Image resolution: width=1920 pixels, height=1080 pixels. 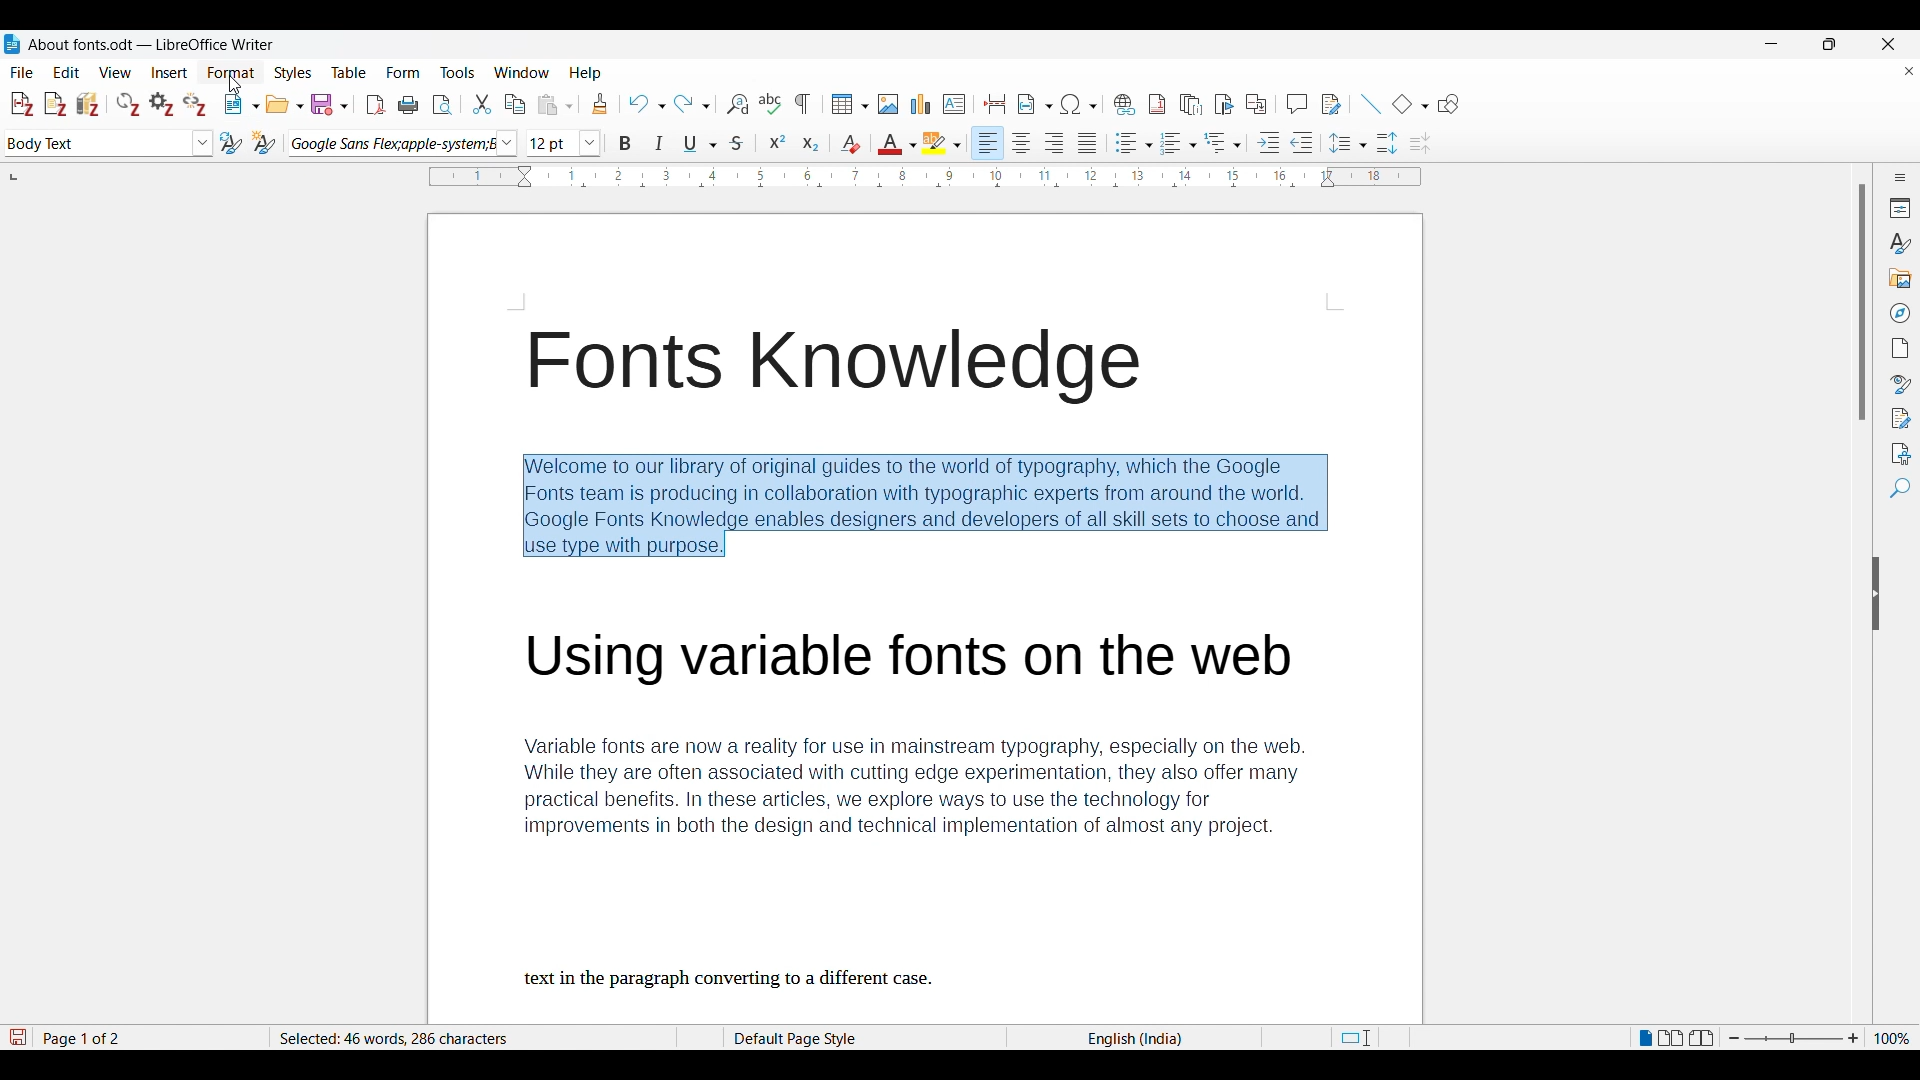 What do you see at coordinates (1901, 279) in the screenshot?
I see `Gallery` at bounding box center [1901, 279].